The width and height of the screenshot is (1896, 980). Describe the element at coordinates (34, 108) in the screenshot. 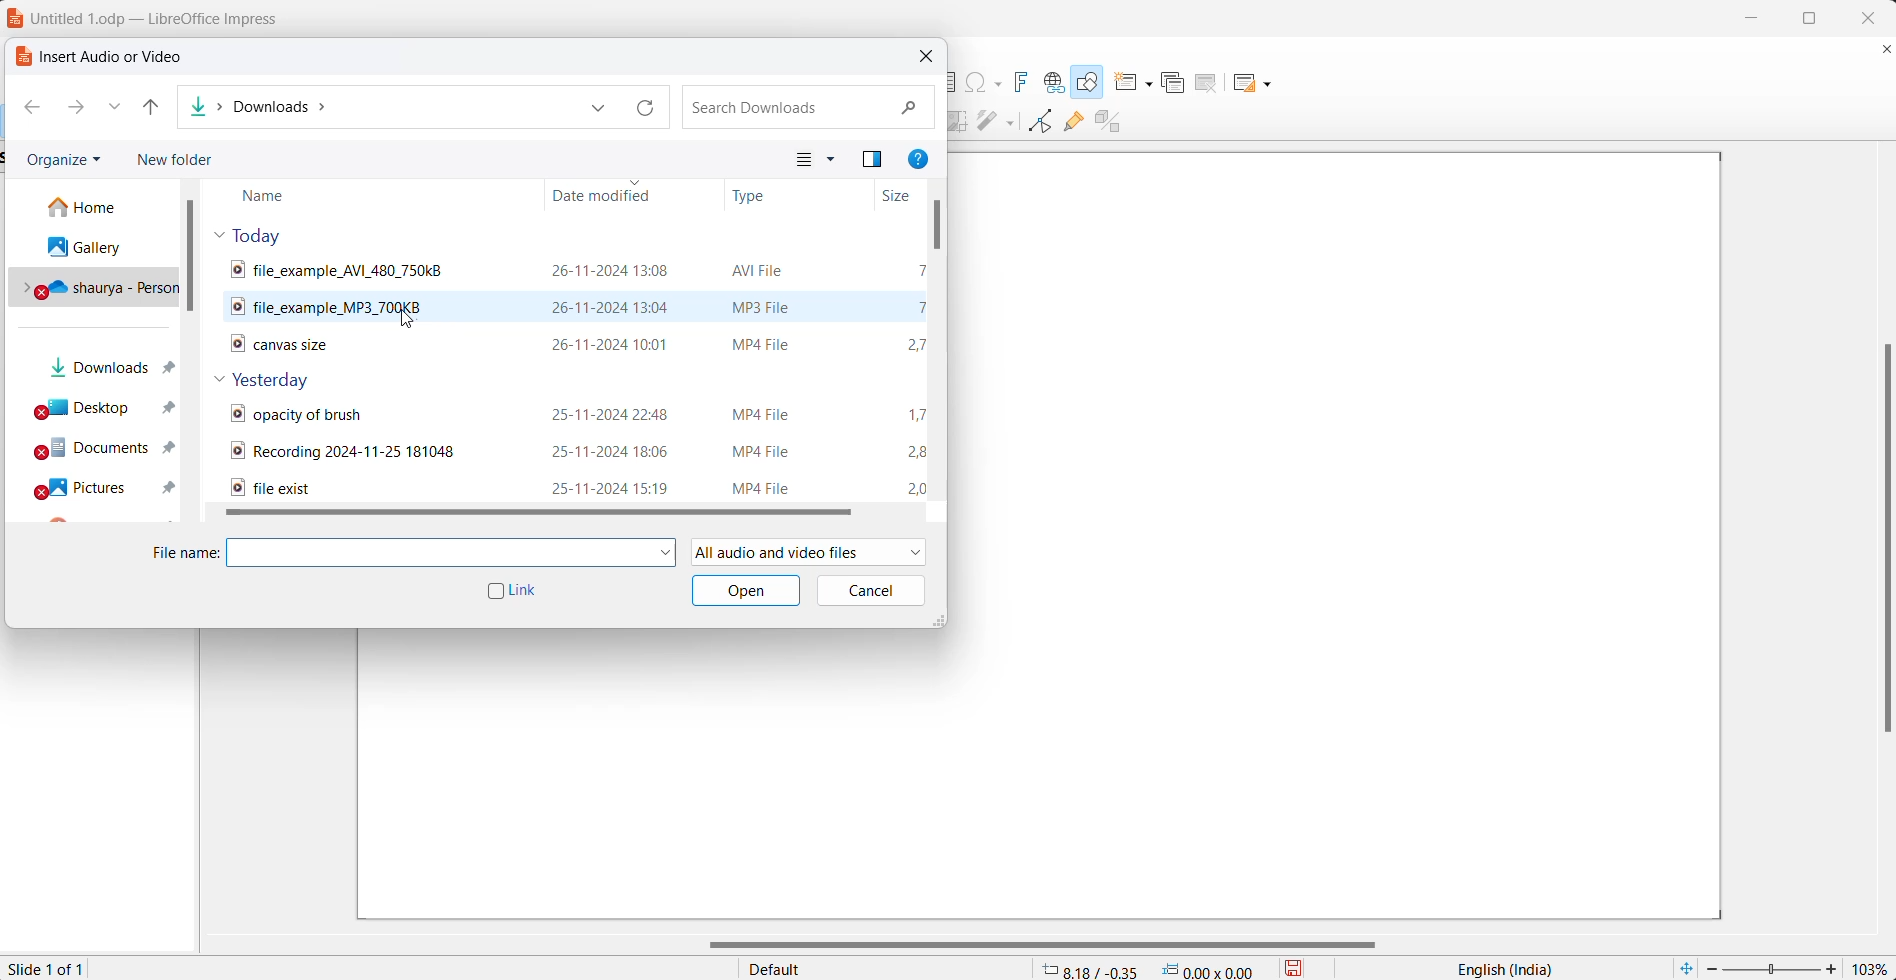

I see `go back` at that location.